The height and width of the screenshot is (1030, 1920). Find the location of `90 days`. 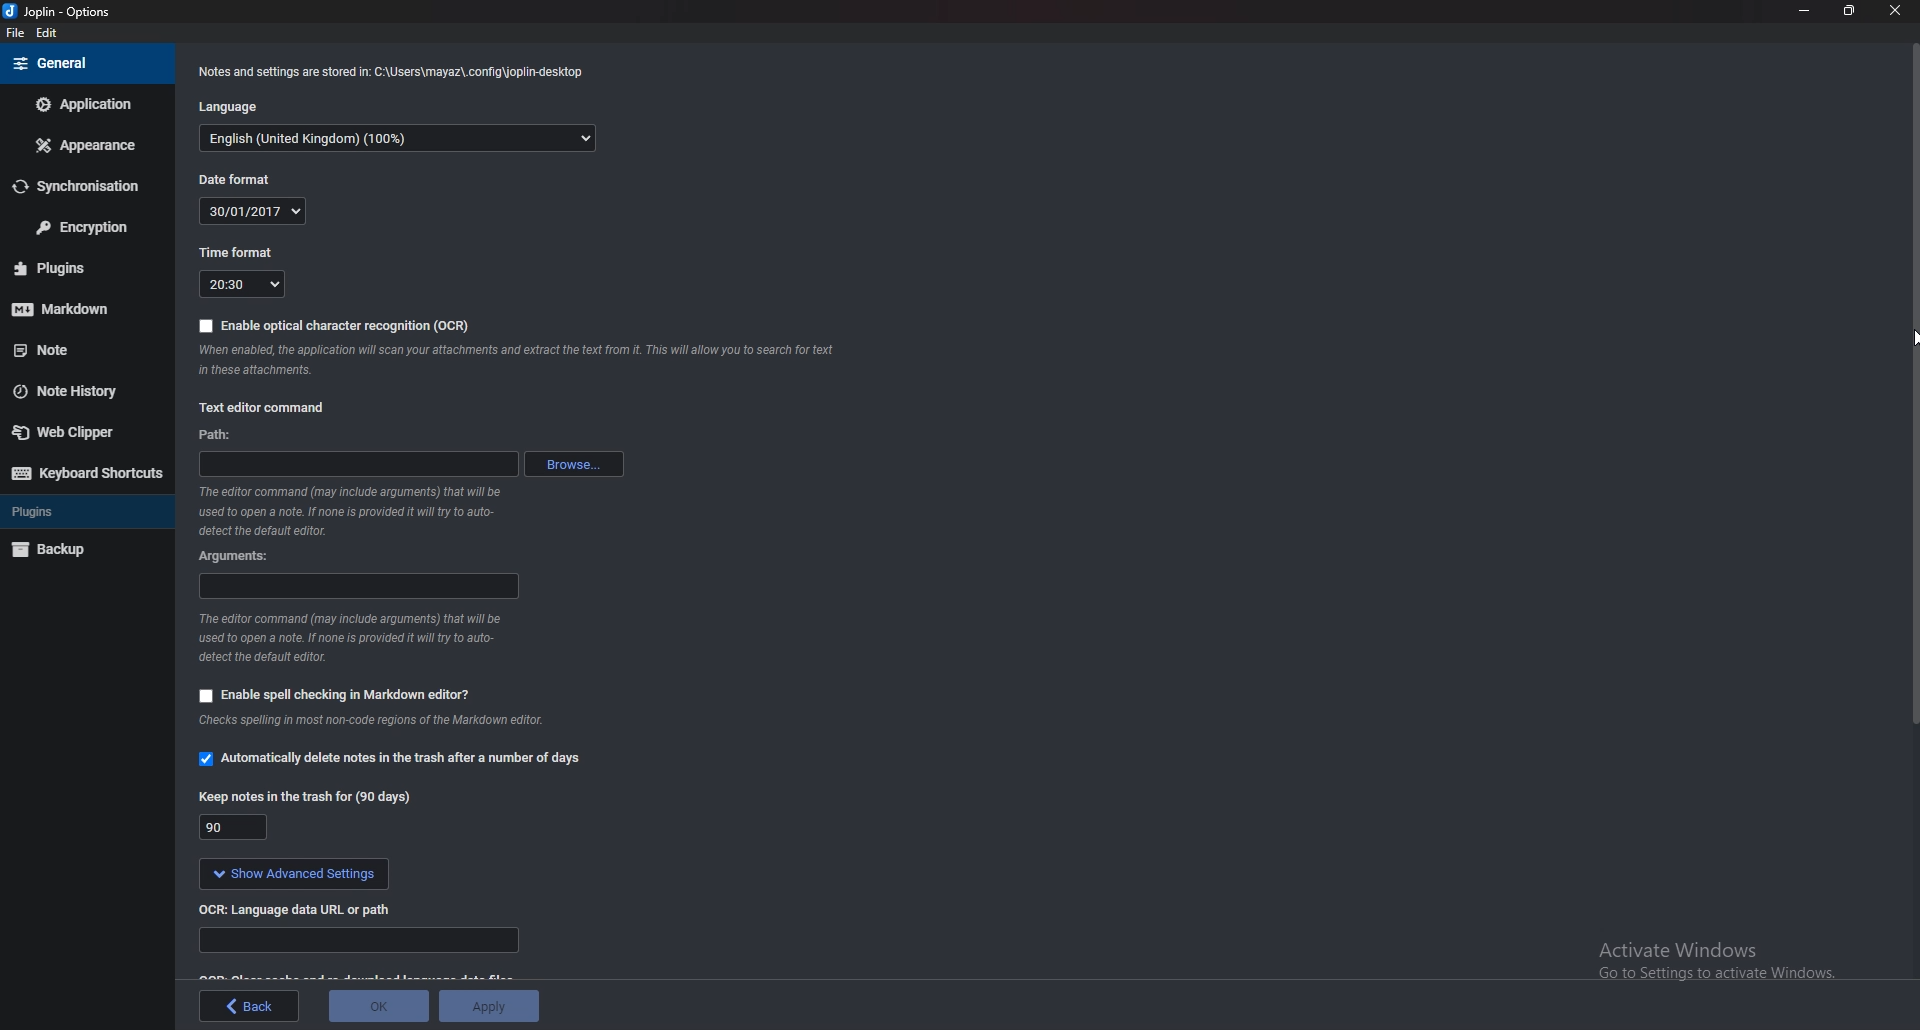

90 days is located at coordinates (233, 826).